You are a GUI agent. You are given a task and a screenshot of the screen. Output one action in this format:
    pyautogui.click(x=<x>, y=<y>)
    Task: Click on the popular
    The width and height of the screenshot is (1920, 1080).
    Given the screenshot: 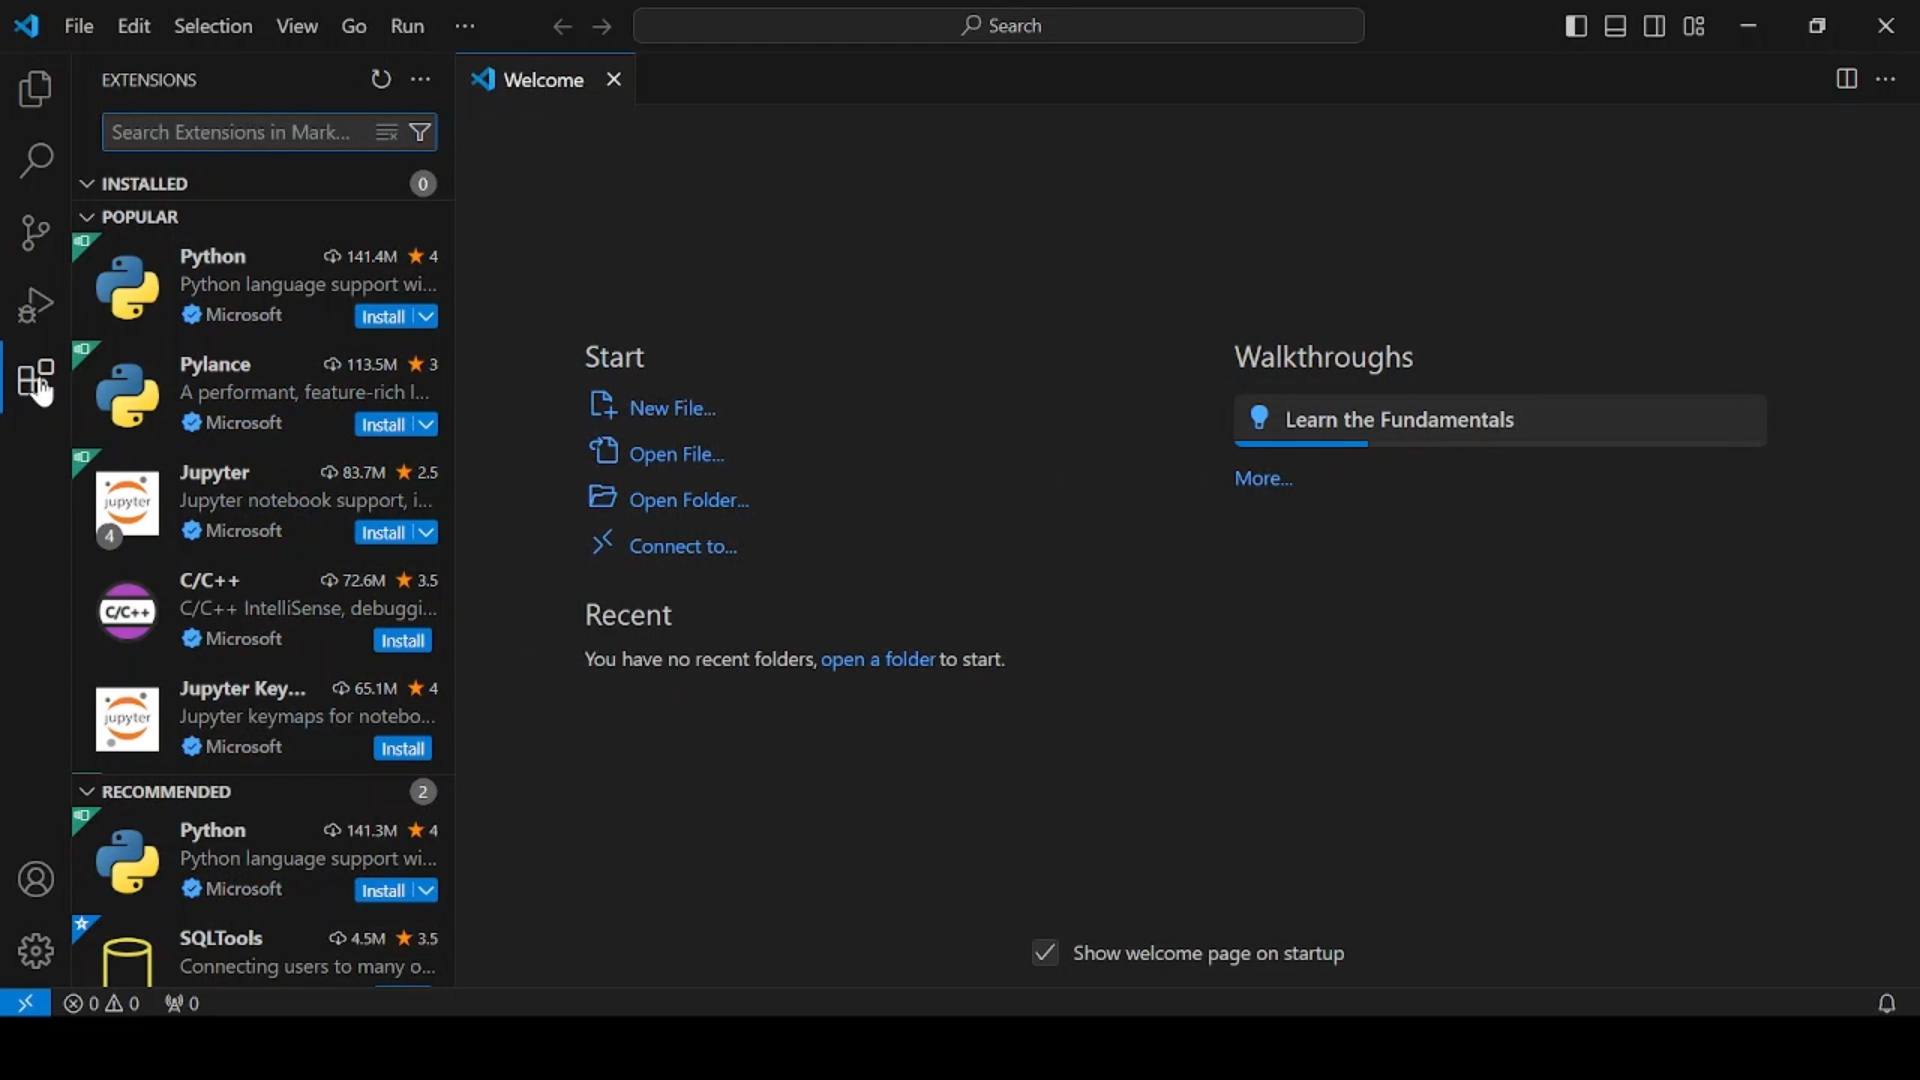 What is the action you would take?
    pyautogui.click(x=134, y=216)
    